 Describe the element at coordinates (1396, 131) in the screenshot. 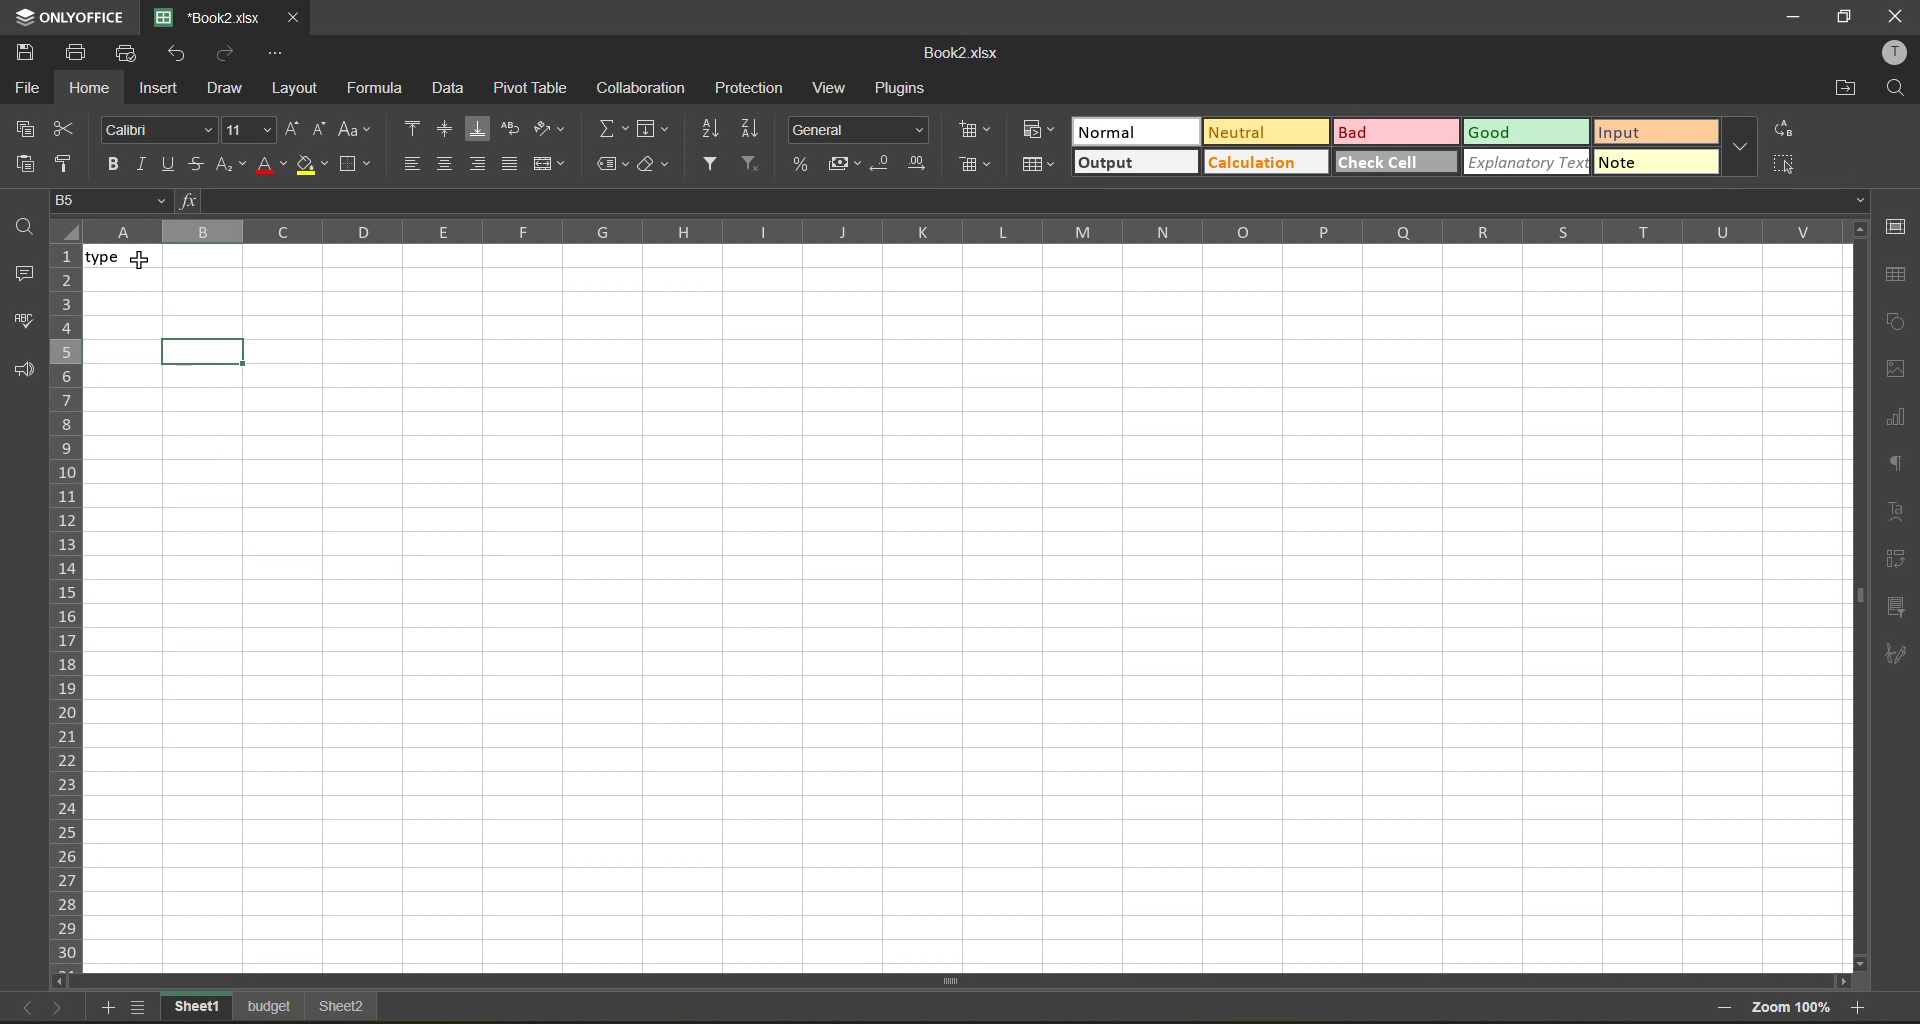

I see `bad` at that location.